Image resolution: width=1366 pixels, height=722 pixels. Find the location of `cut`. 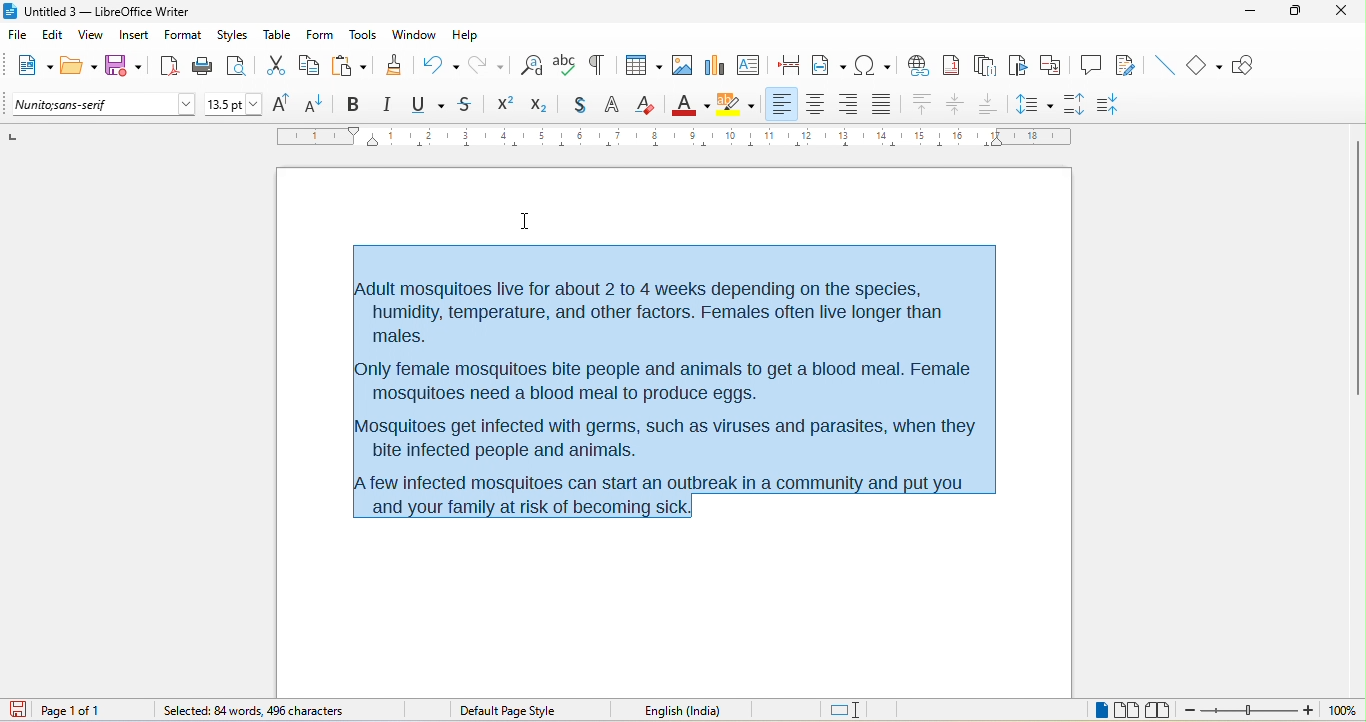

cut is located at coordinates (276, 67).